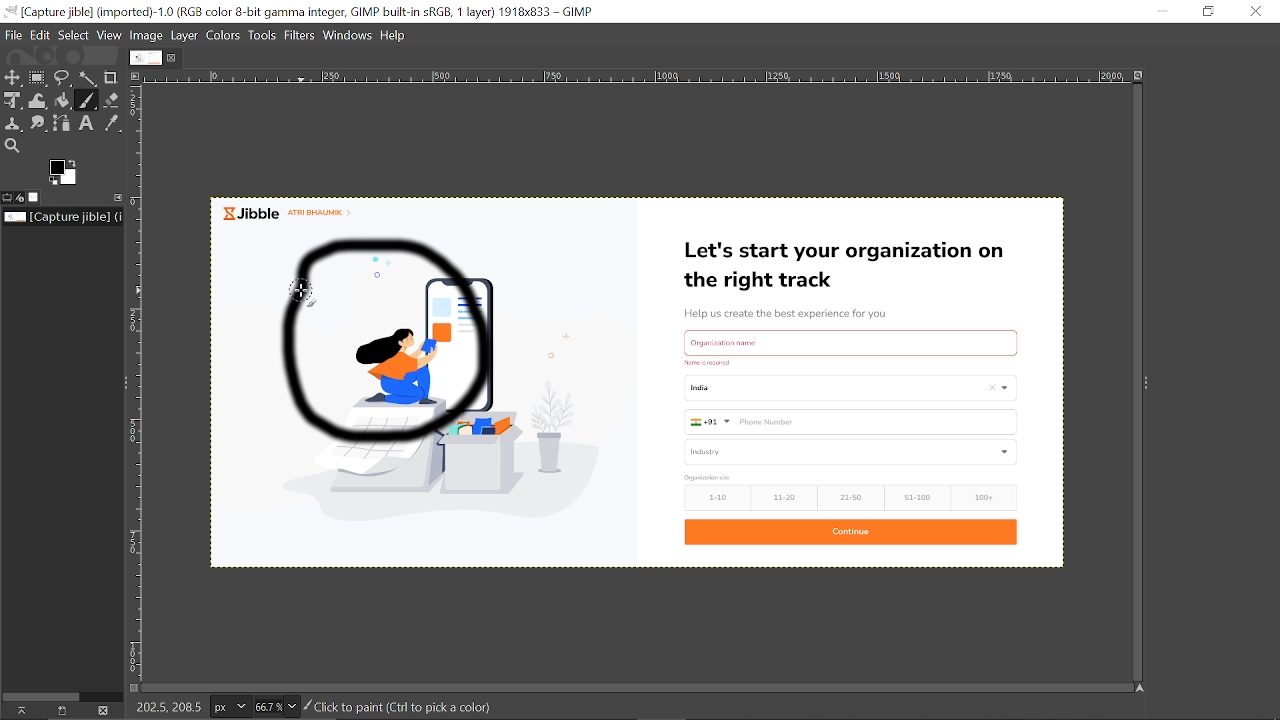 This screenshot has height=720, width=1280. What do you see at coordinates (103, 711) in the screenshot?
I see `This this image` at bounding box center [103, 711].